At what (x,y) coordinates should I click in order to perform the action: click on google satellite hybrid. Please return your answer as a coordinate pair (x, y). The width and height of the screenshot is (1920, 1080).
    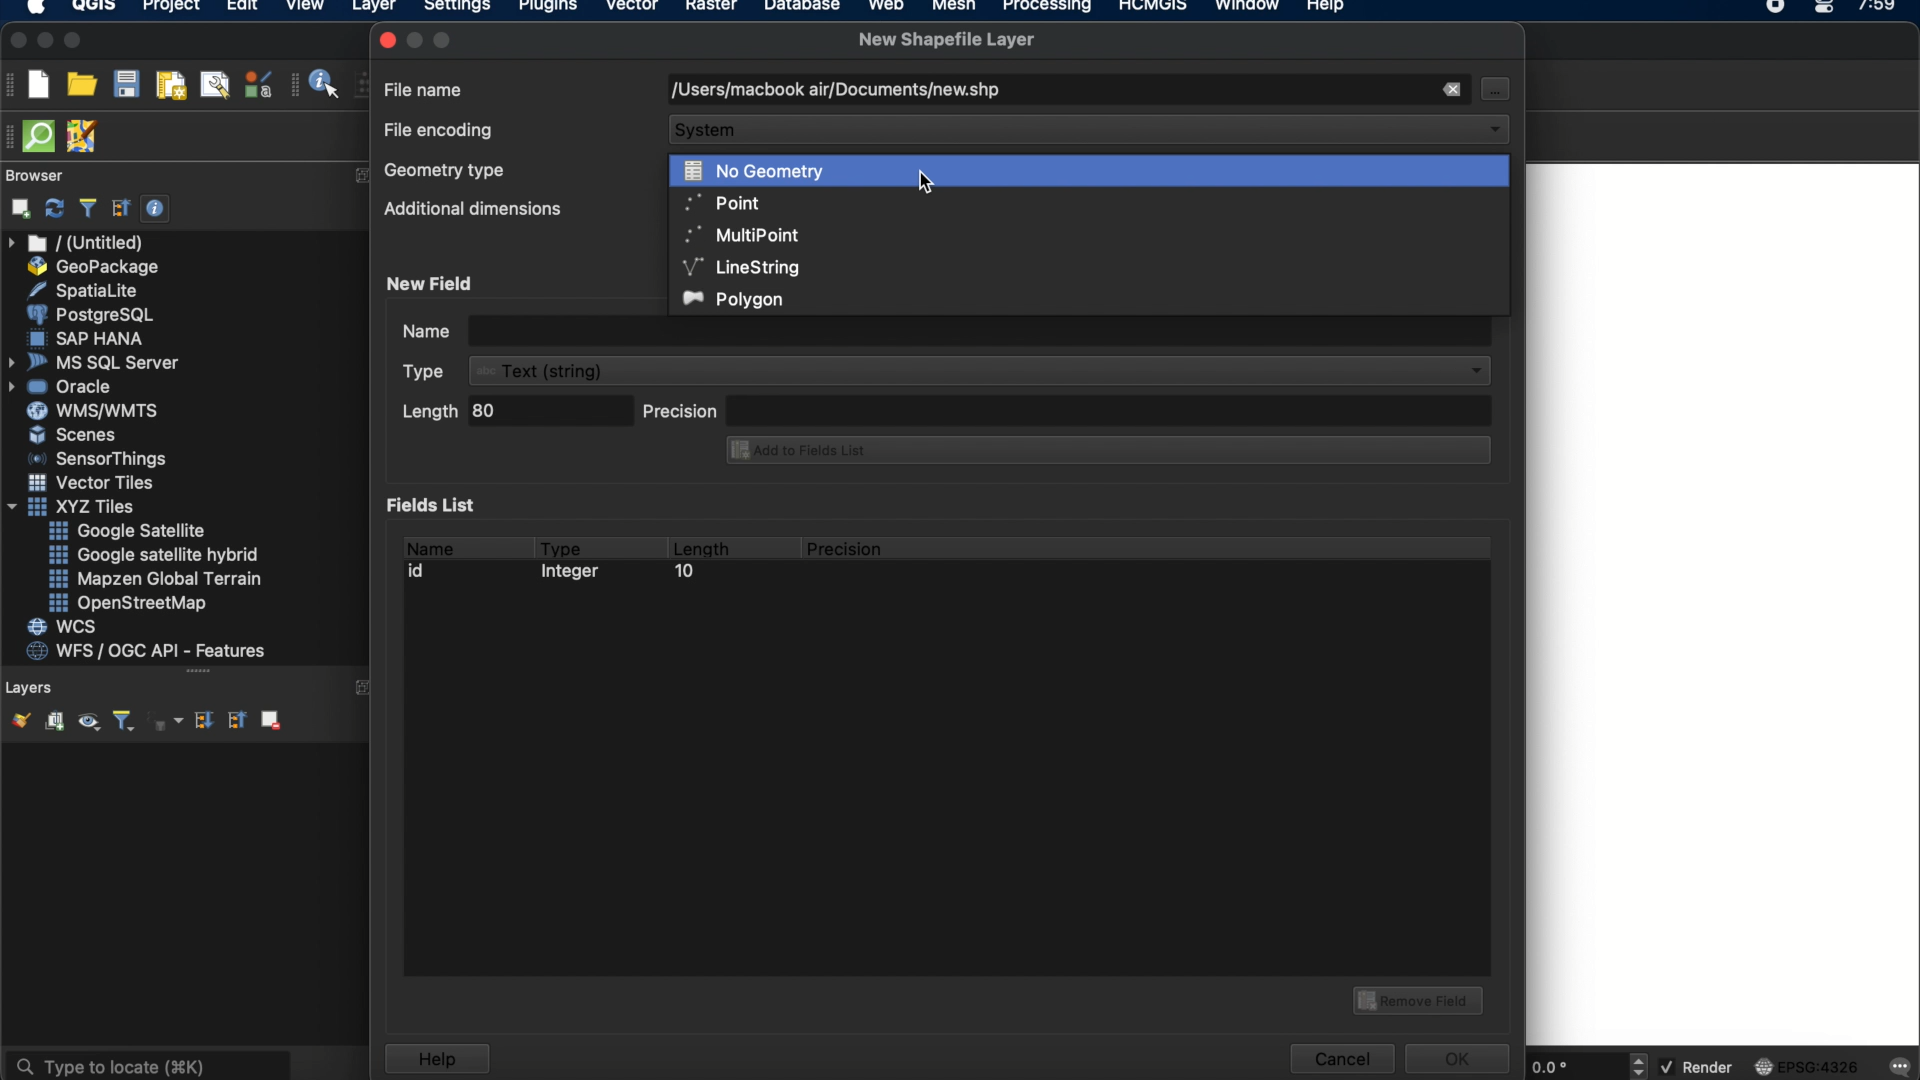
    Looking at the image, I should click on (156, 555).